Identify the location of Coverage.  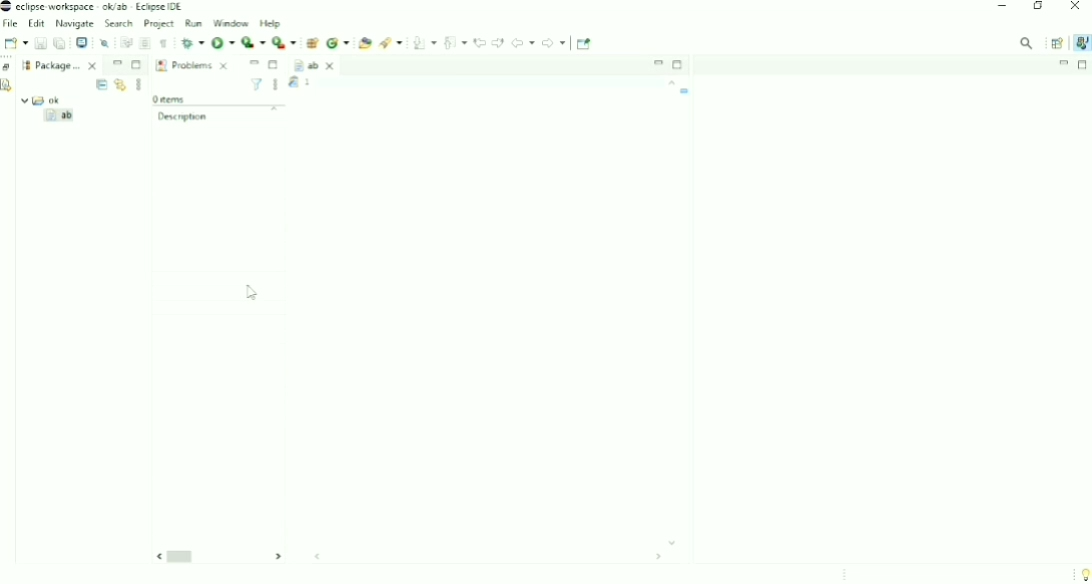
(254, 42).